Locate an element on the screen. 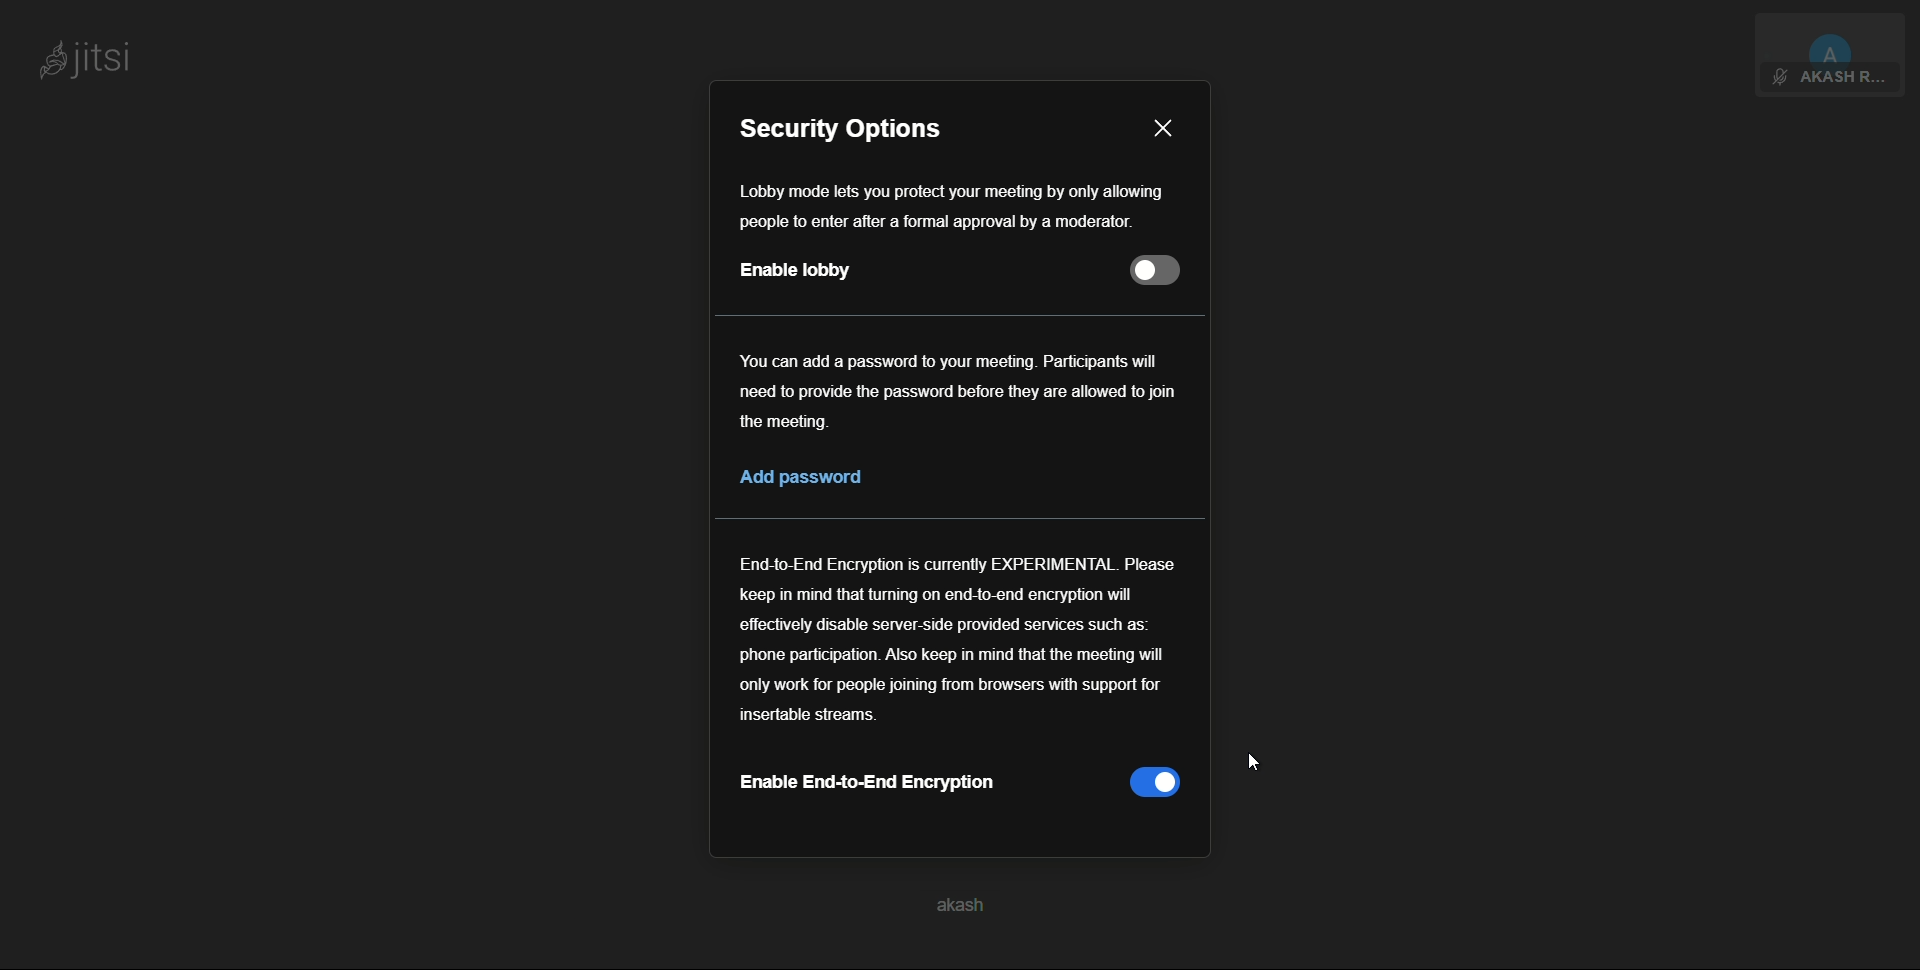 This screenshot has width=1920, height=970. Security Options is located at coordinates (851, 127).